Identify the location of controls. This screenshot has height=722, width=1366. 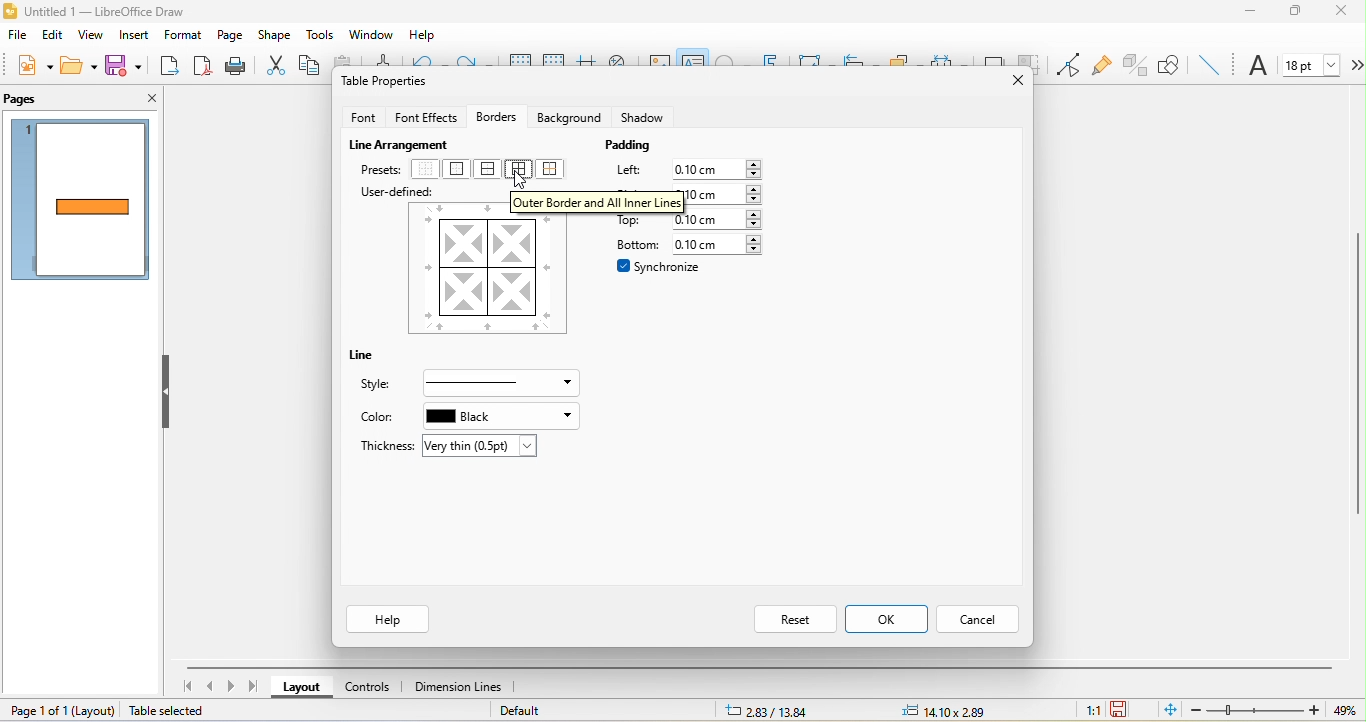
(371, 685).